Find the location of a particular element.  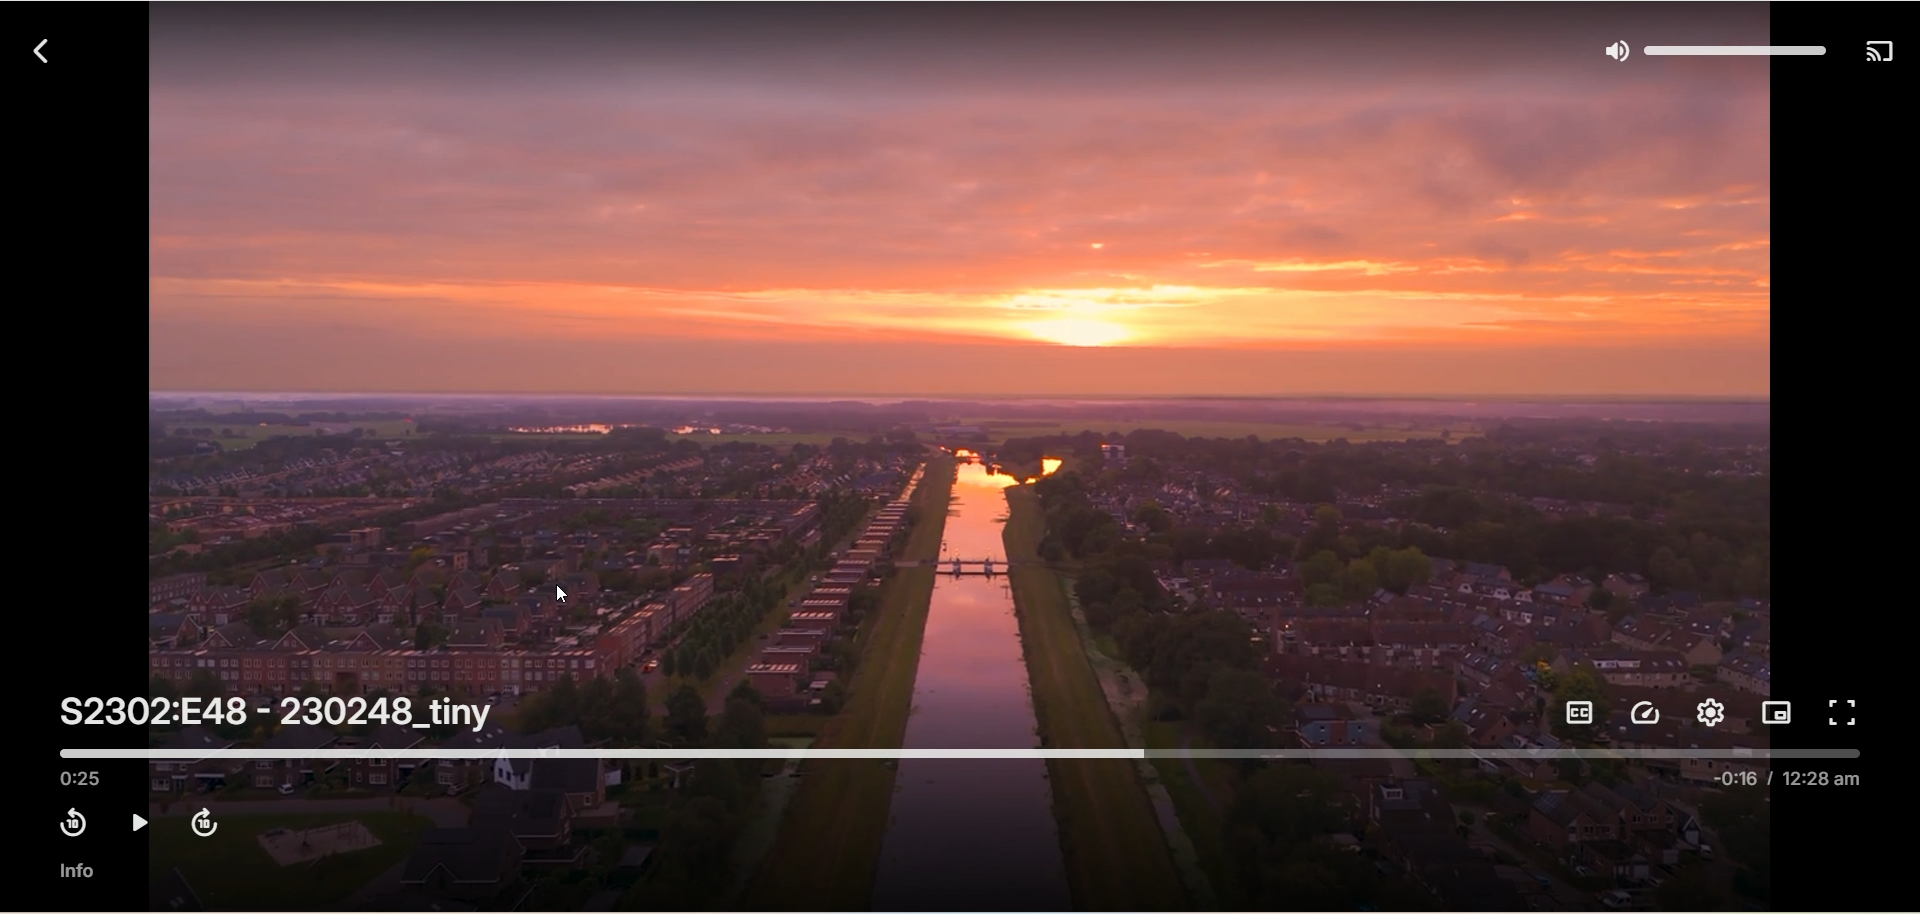

fast forward is located at coordinates (203, 820).